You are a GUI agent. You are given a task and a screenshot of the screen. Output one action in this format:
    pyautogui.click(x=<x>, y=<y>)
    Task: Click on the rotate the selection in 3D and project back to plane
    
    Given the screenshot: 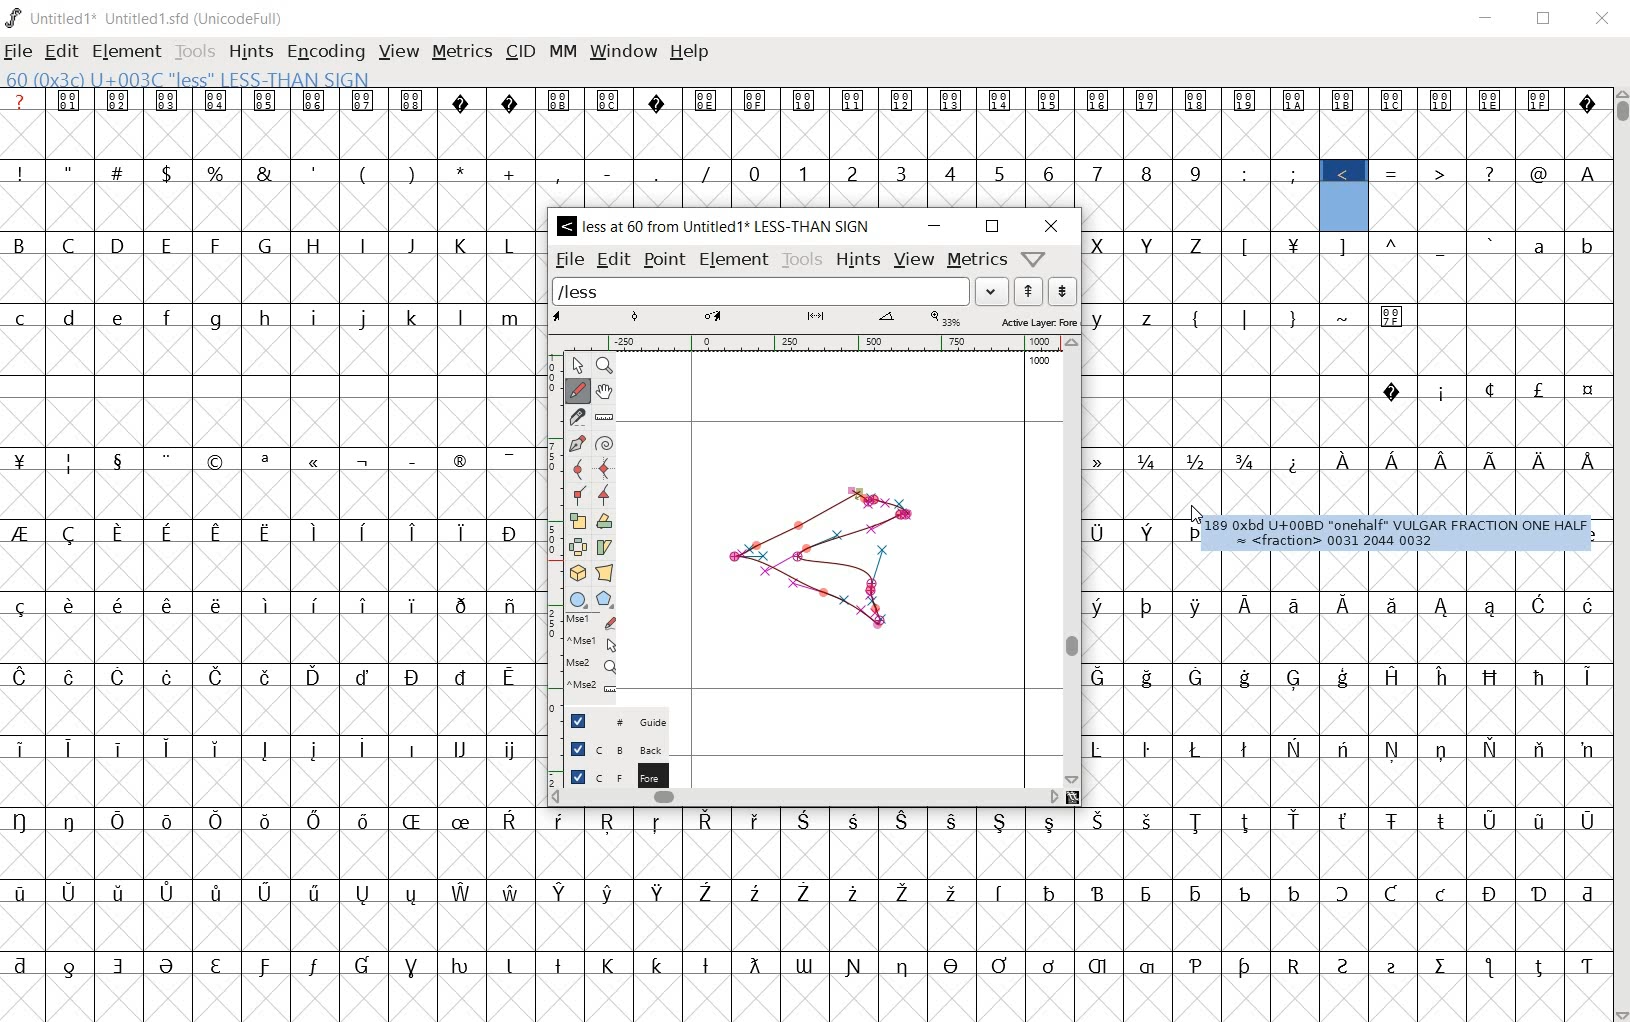 What is the action you would take?
    pyautogui.click(x=577, y=573)
    